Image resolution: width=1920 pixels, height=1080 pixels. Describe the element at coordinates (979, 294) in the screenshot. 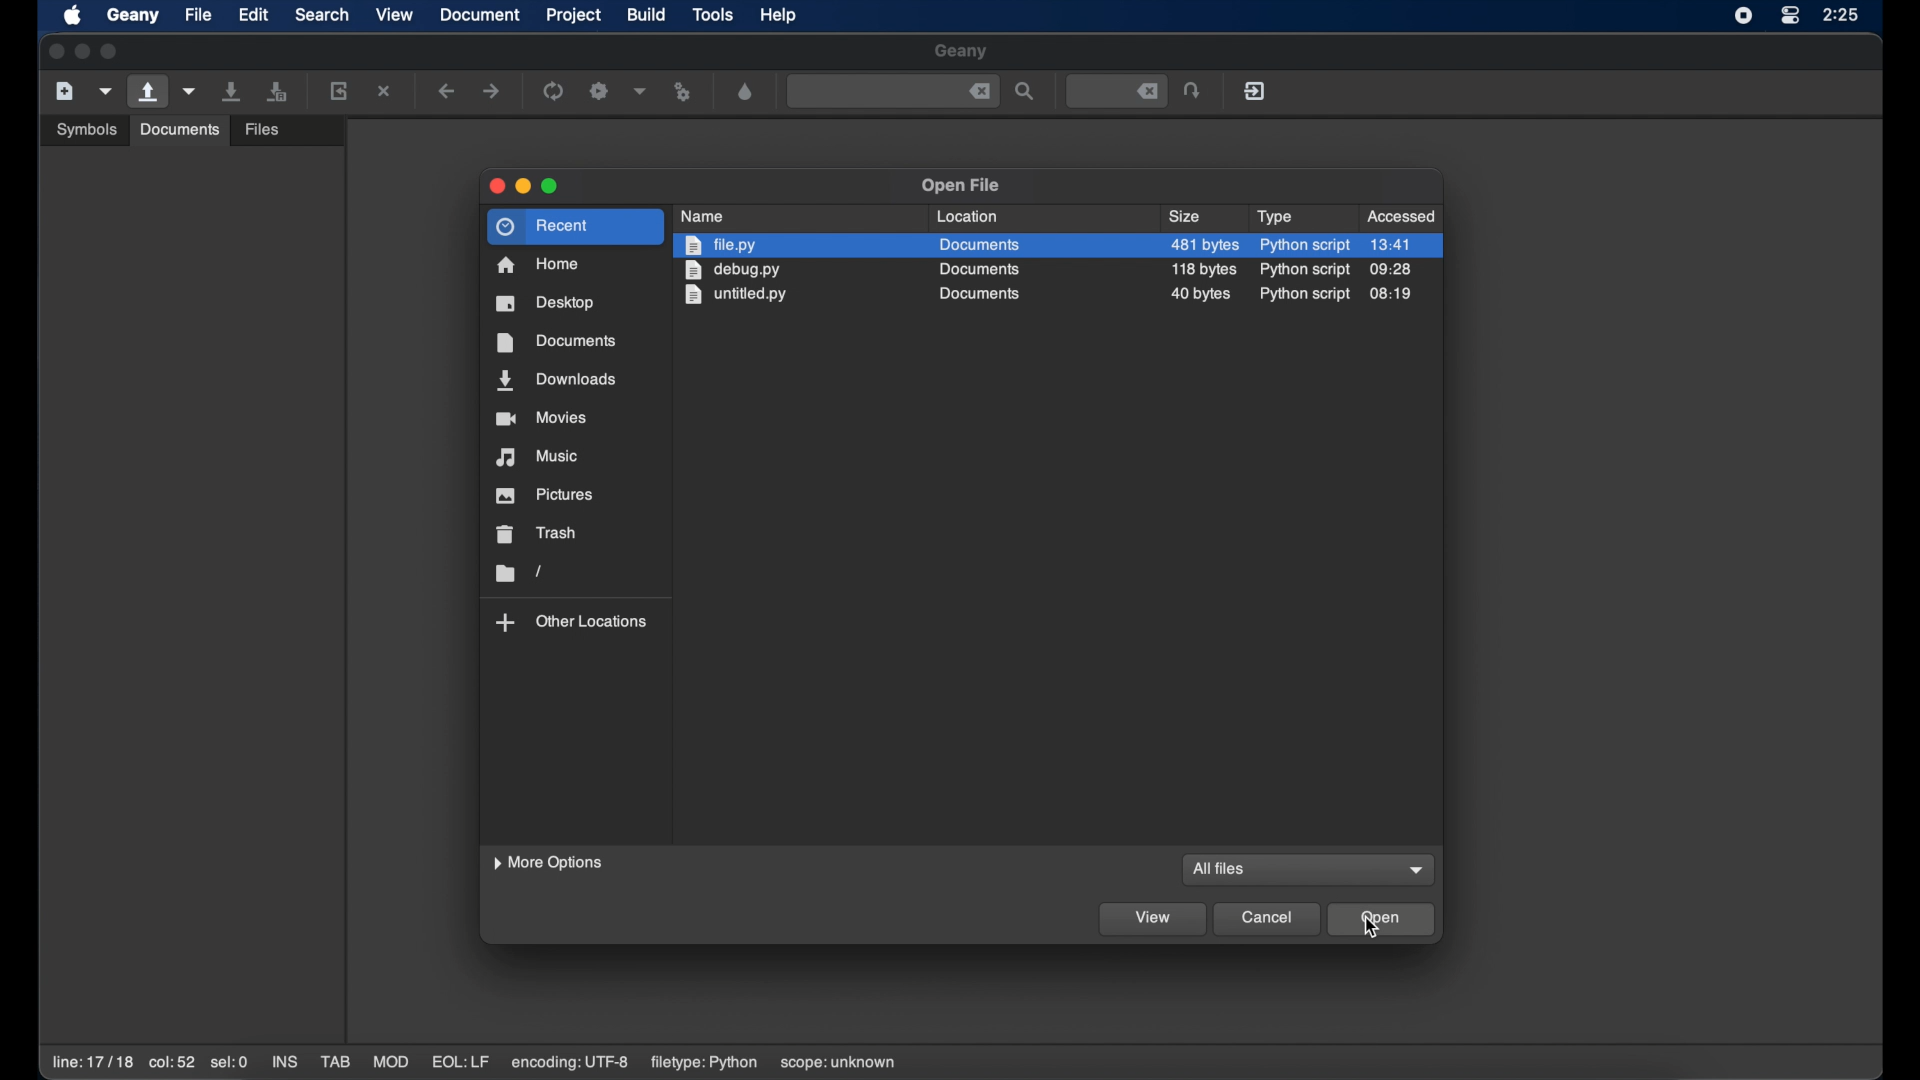

I see `documents` at that location.